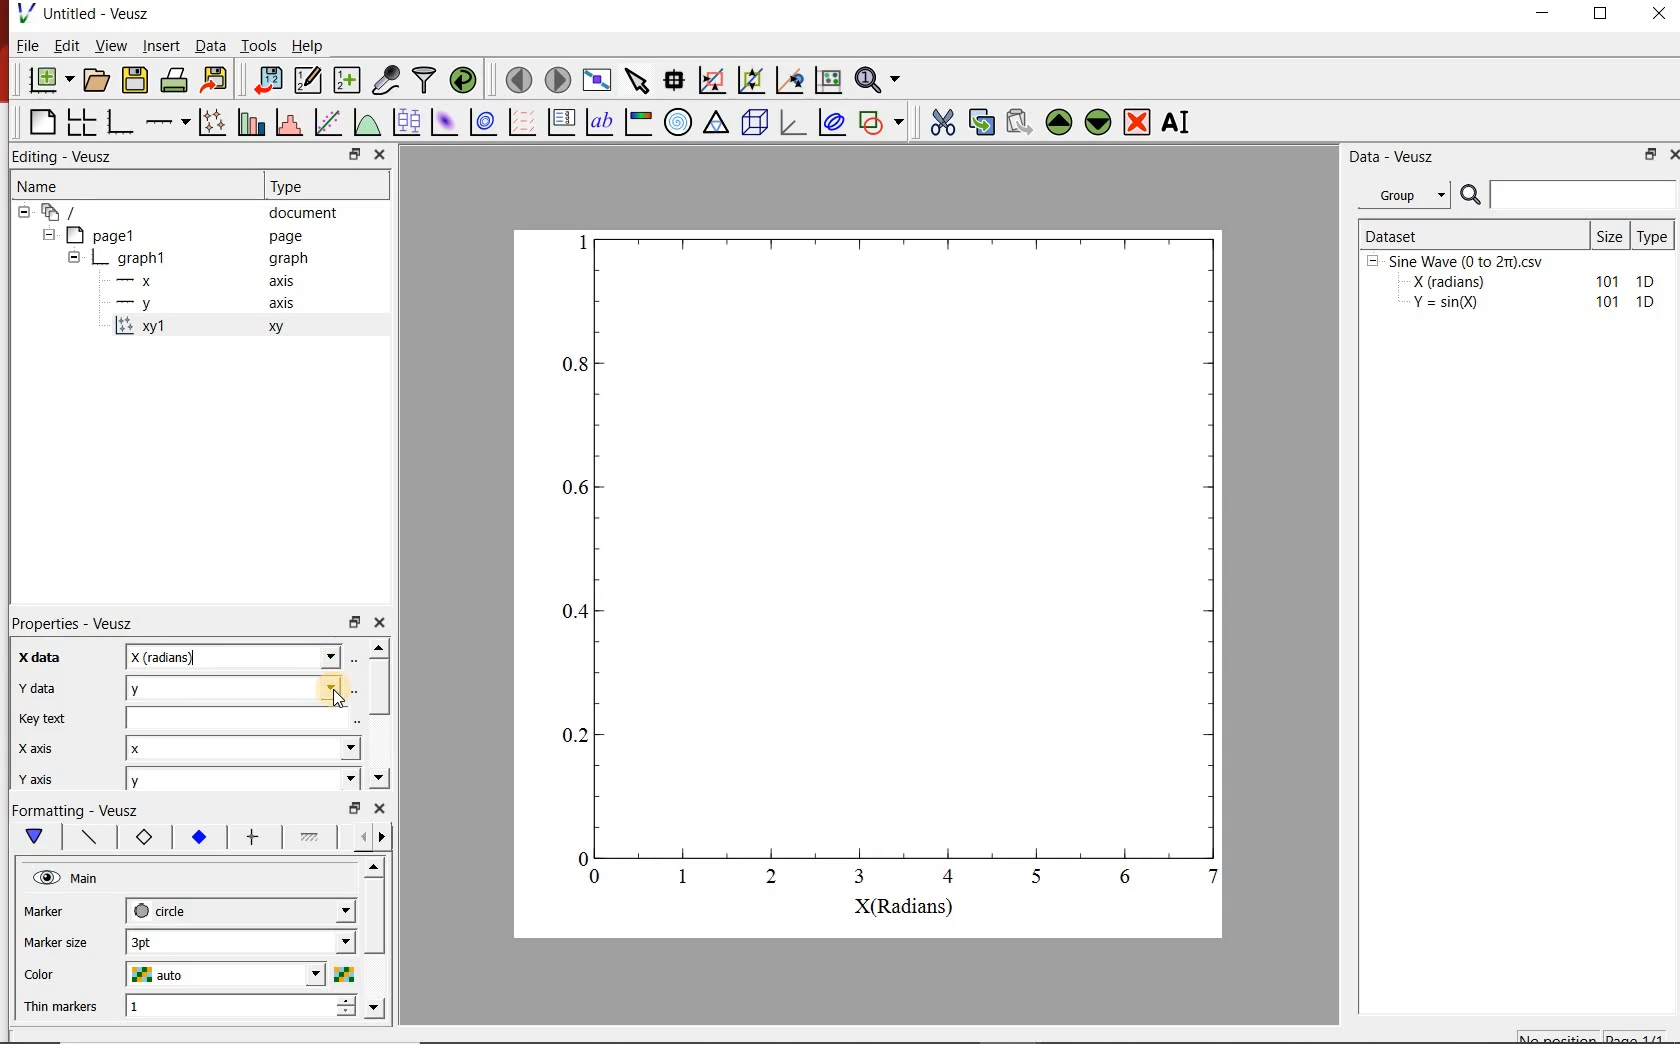 The height and width of the screenshot is (1044, 1680). I want to click on down arrow, so click(33, 837).